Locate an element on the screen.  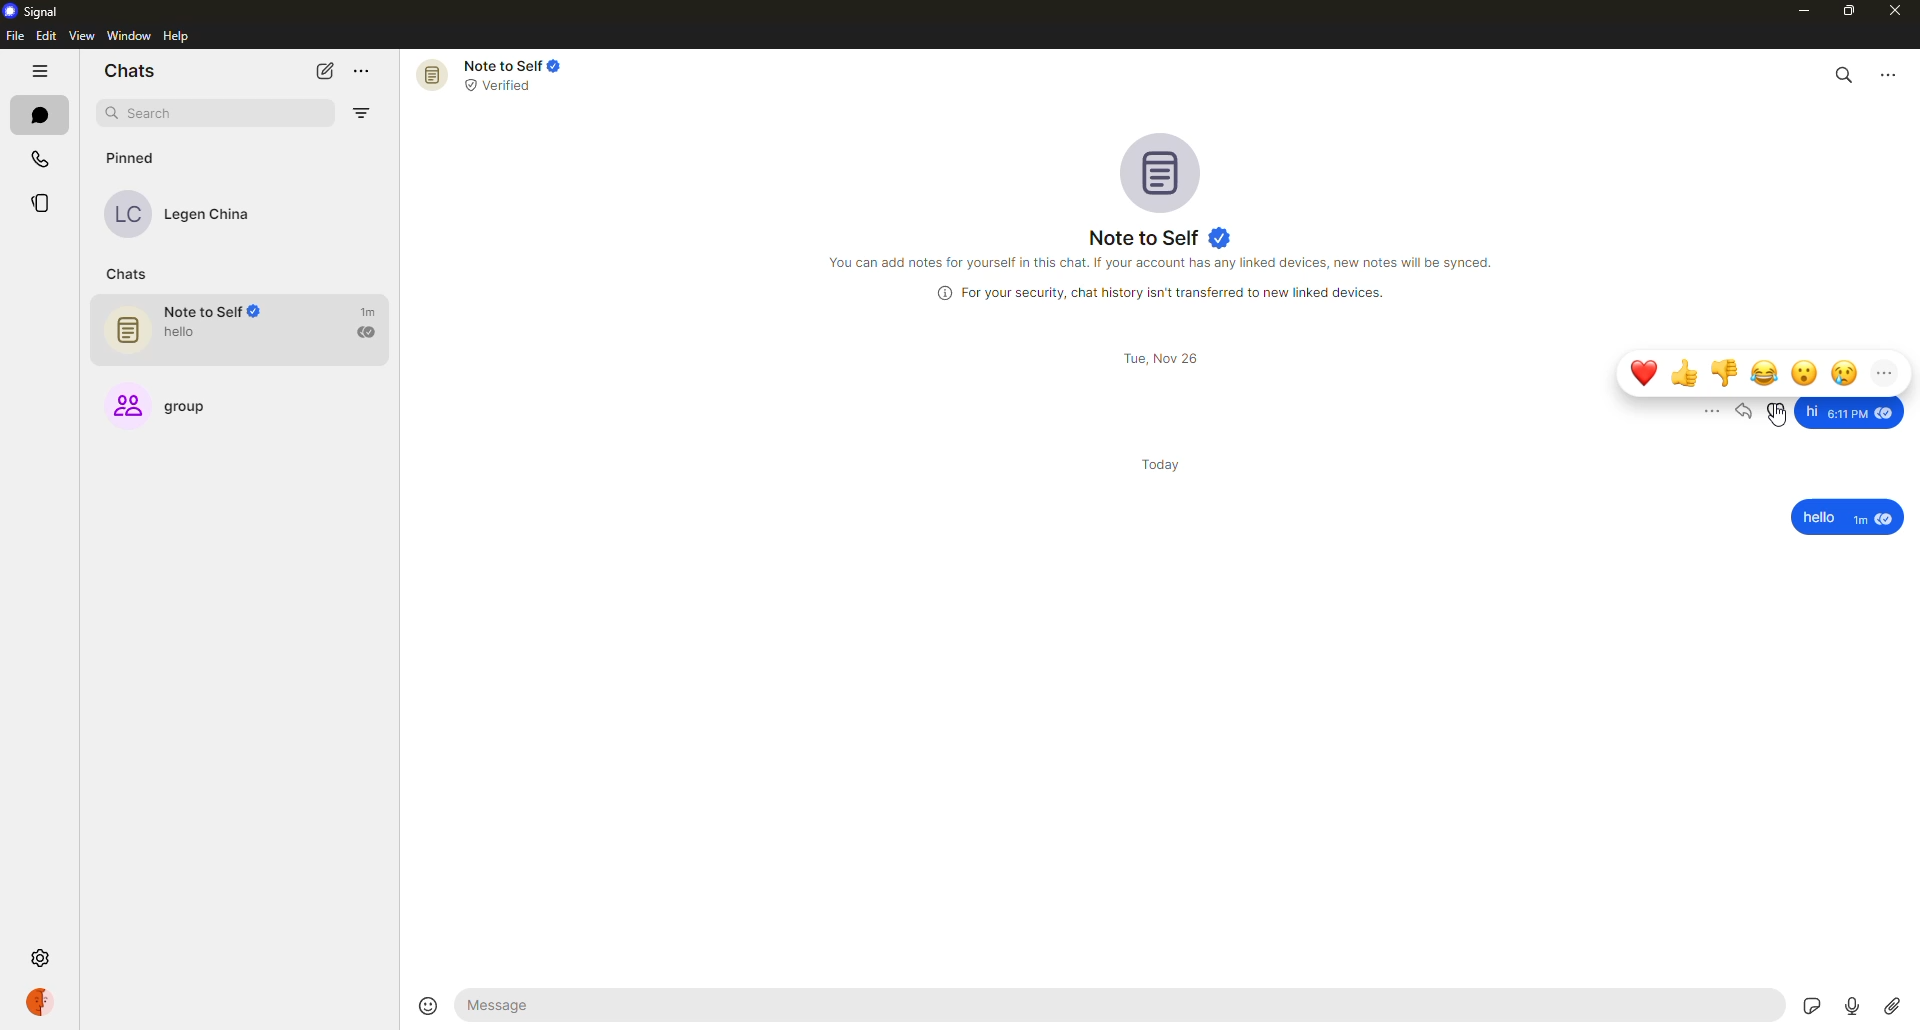
down is located at coordinates (1726, 372).